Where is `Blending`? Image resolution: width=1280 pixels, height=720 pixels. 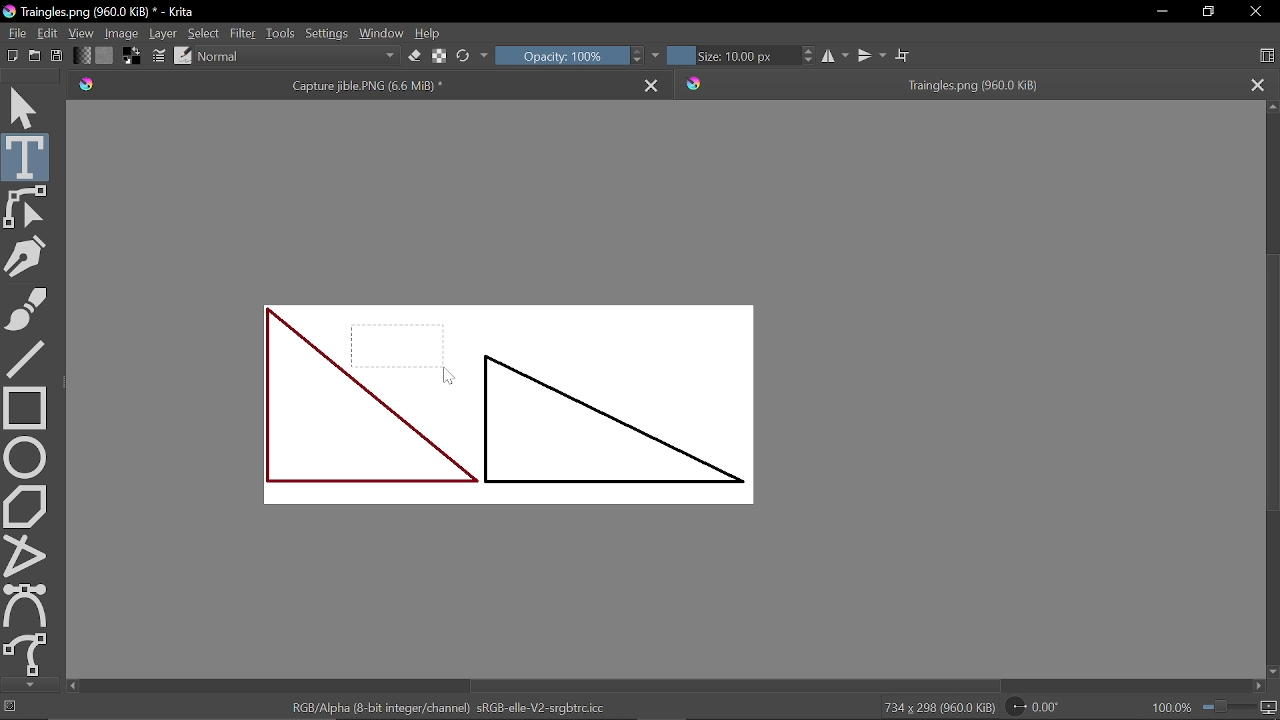 Blending is located at coordinates (297, 57).